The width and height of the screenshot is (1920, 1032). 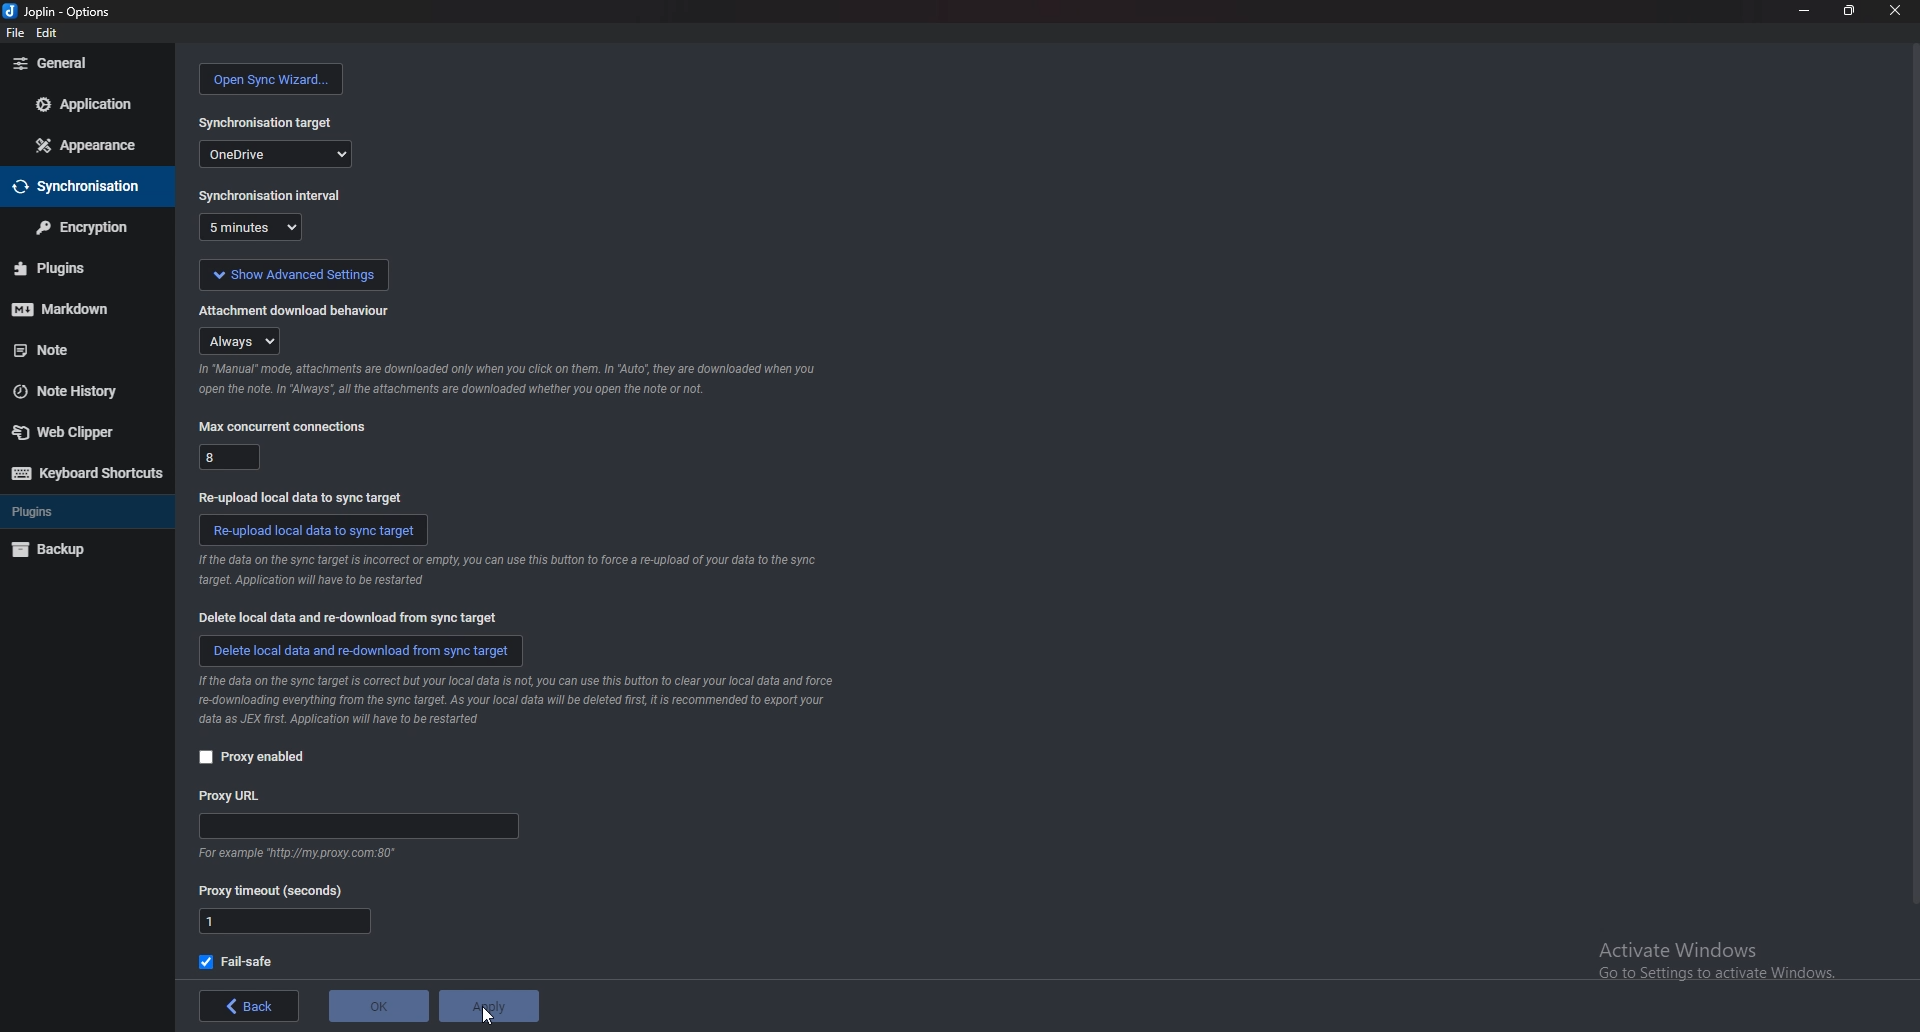 I want to click on info, so click(x=510, y=379).